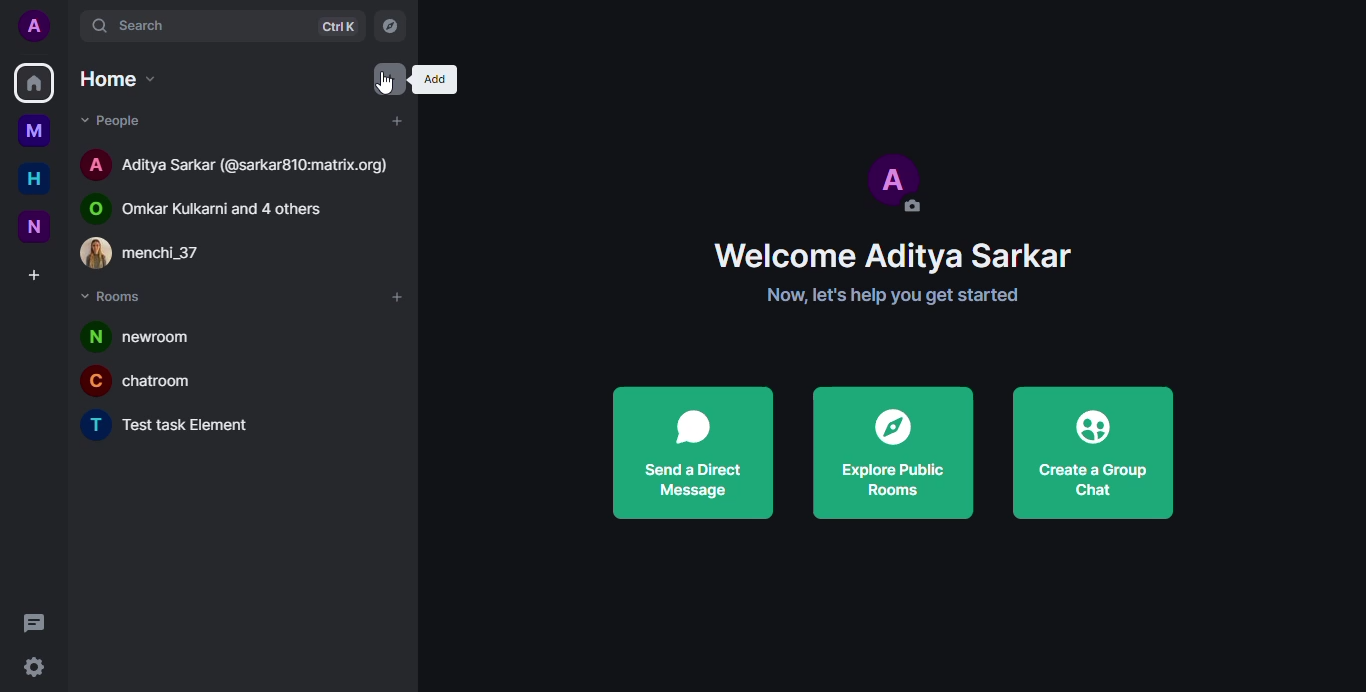  I want to click on newroom, so click(151, 335).